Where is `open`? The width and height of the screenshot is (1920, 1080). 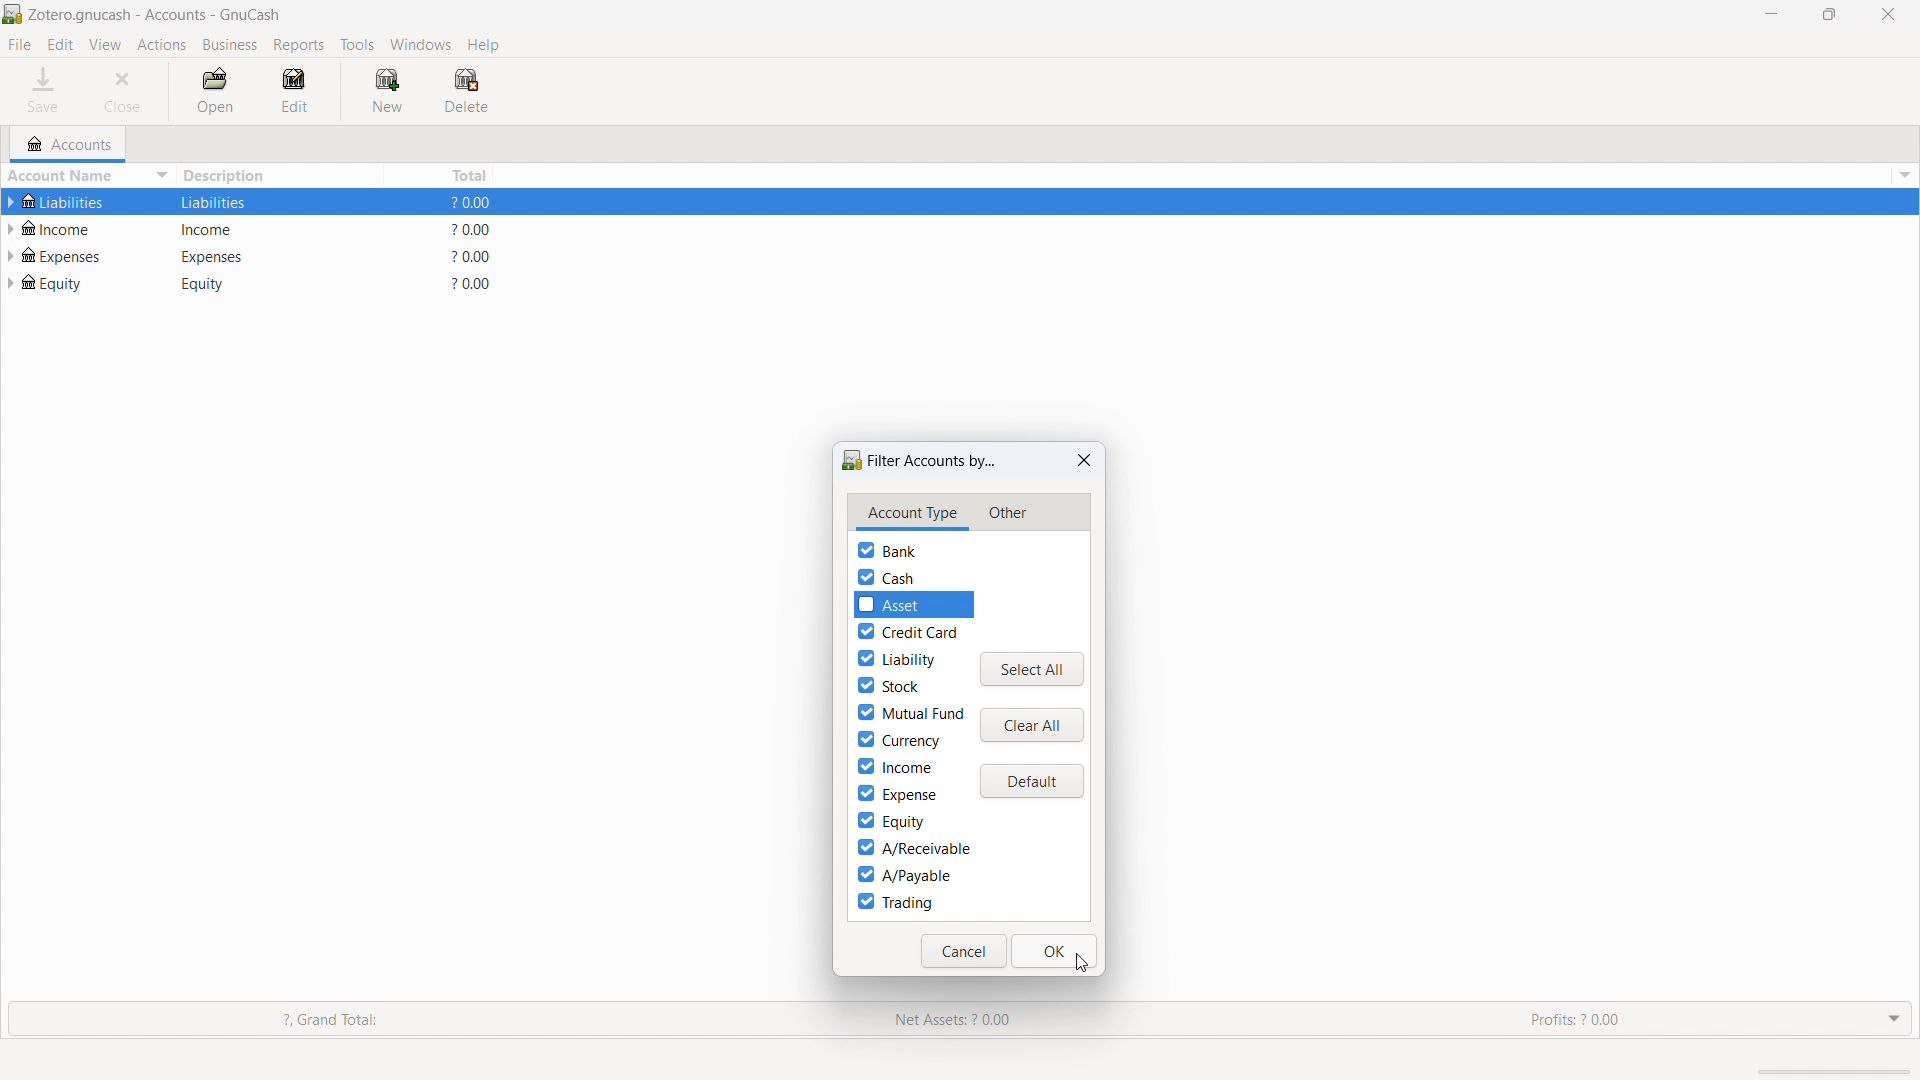
open is located at coordinates (215, 92).